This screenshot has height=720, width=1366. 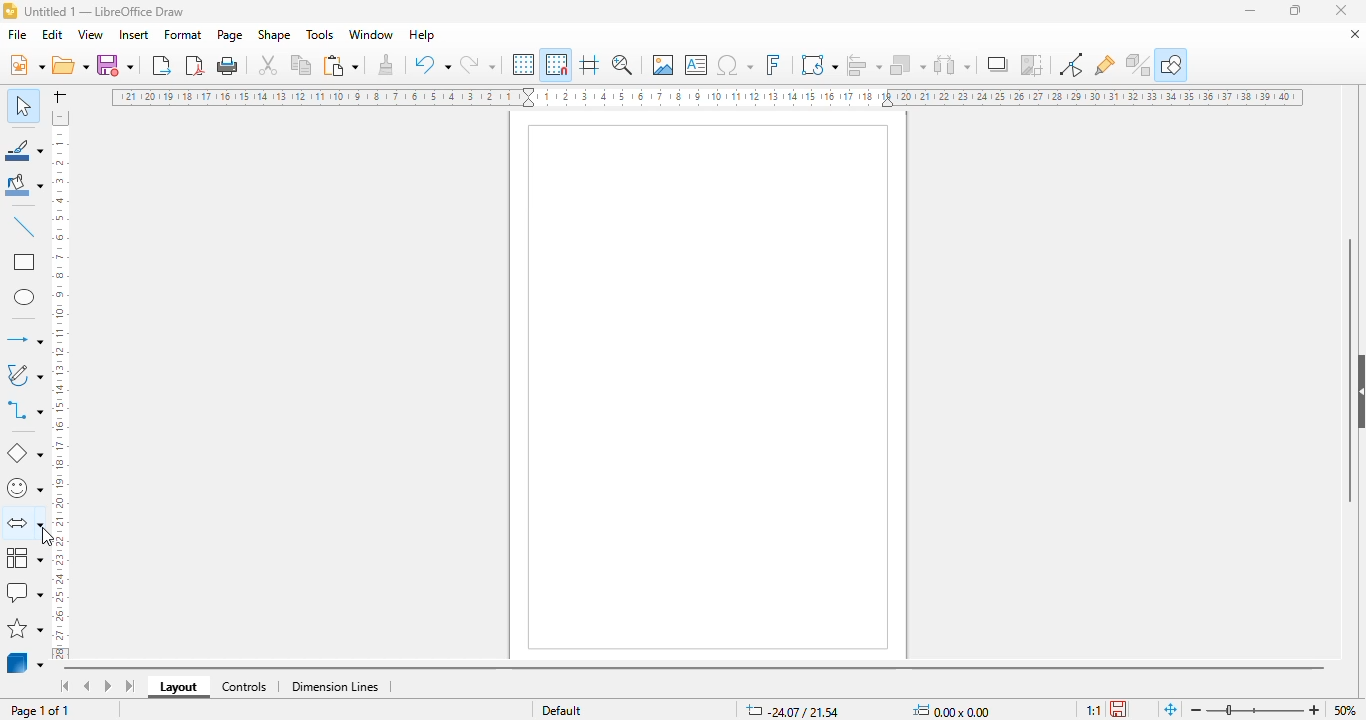 I want to click on line color, so click(x=24, y=149).